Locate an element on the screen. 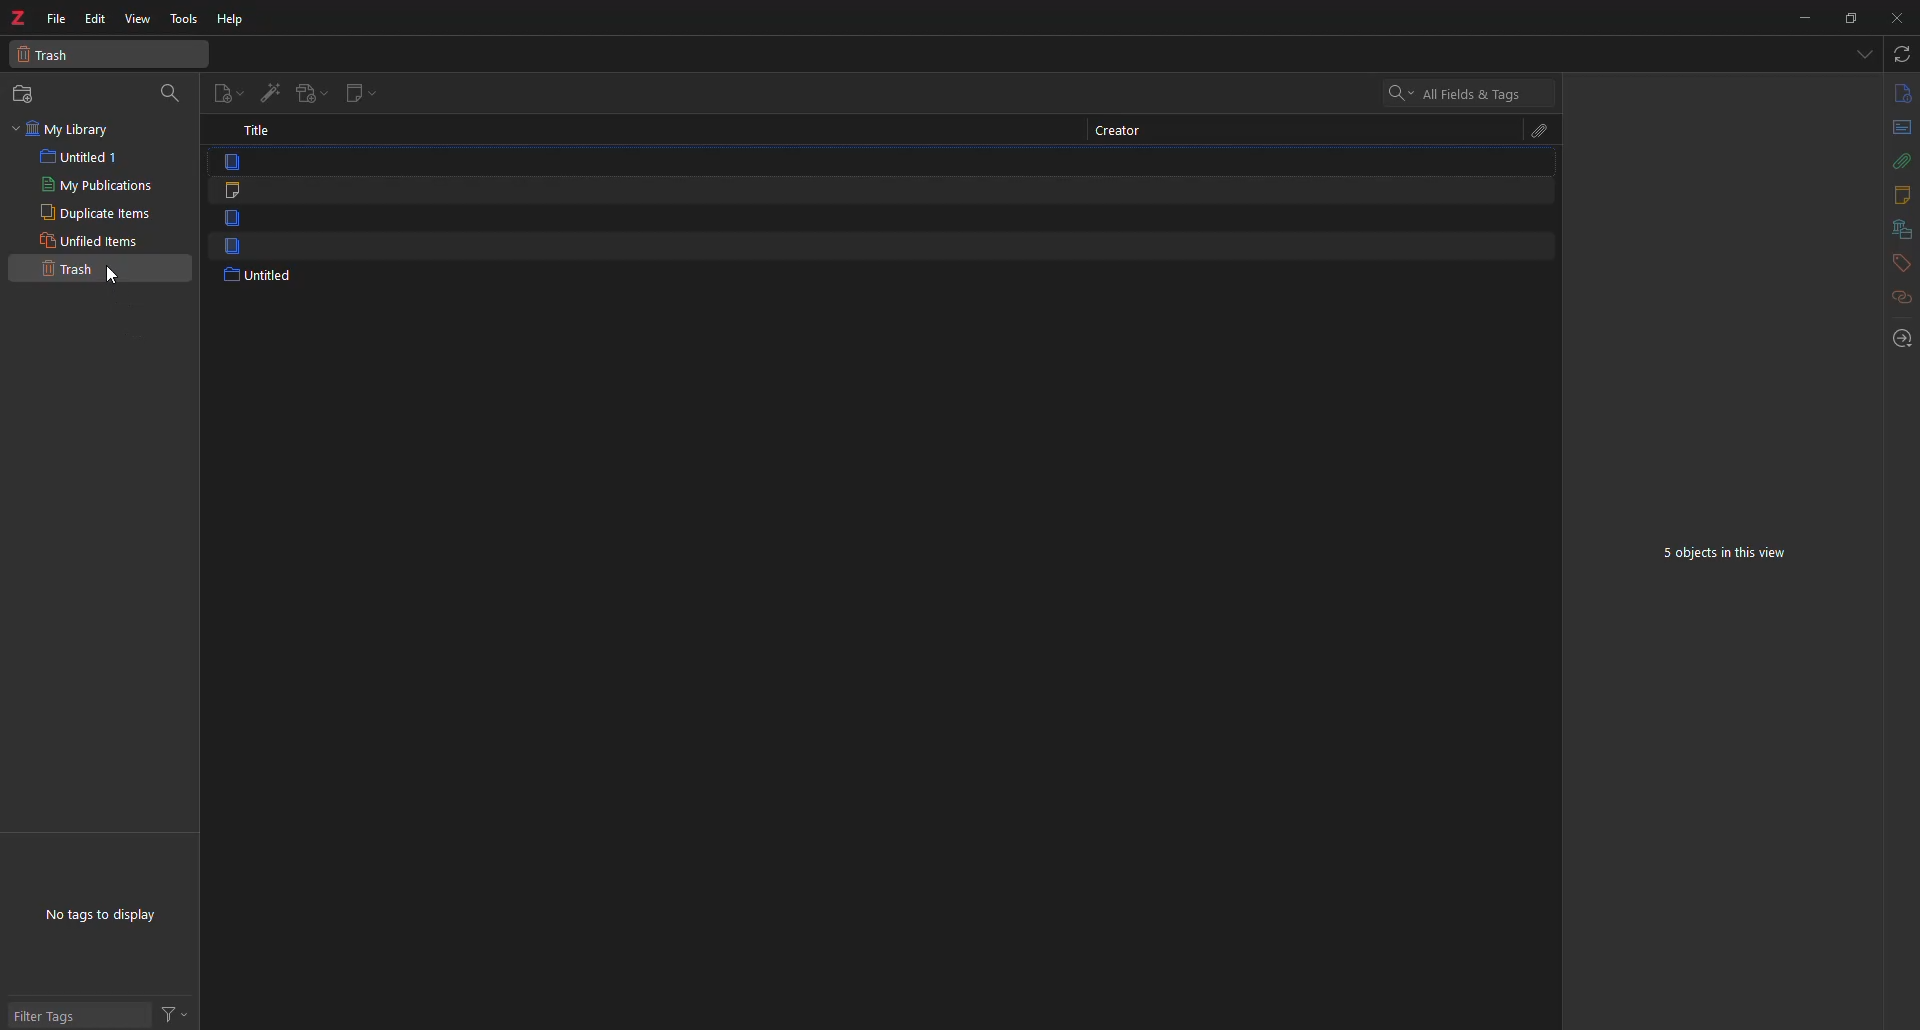 The height and width of the screenshot is (1030, 1920). filter tags is located at coordinates (60, 1014).